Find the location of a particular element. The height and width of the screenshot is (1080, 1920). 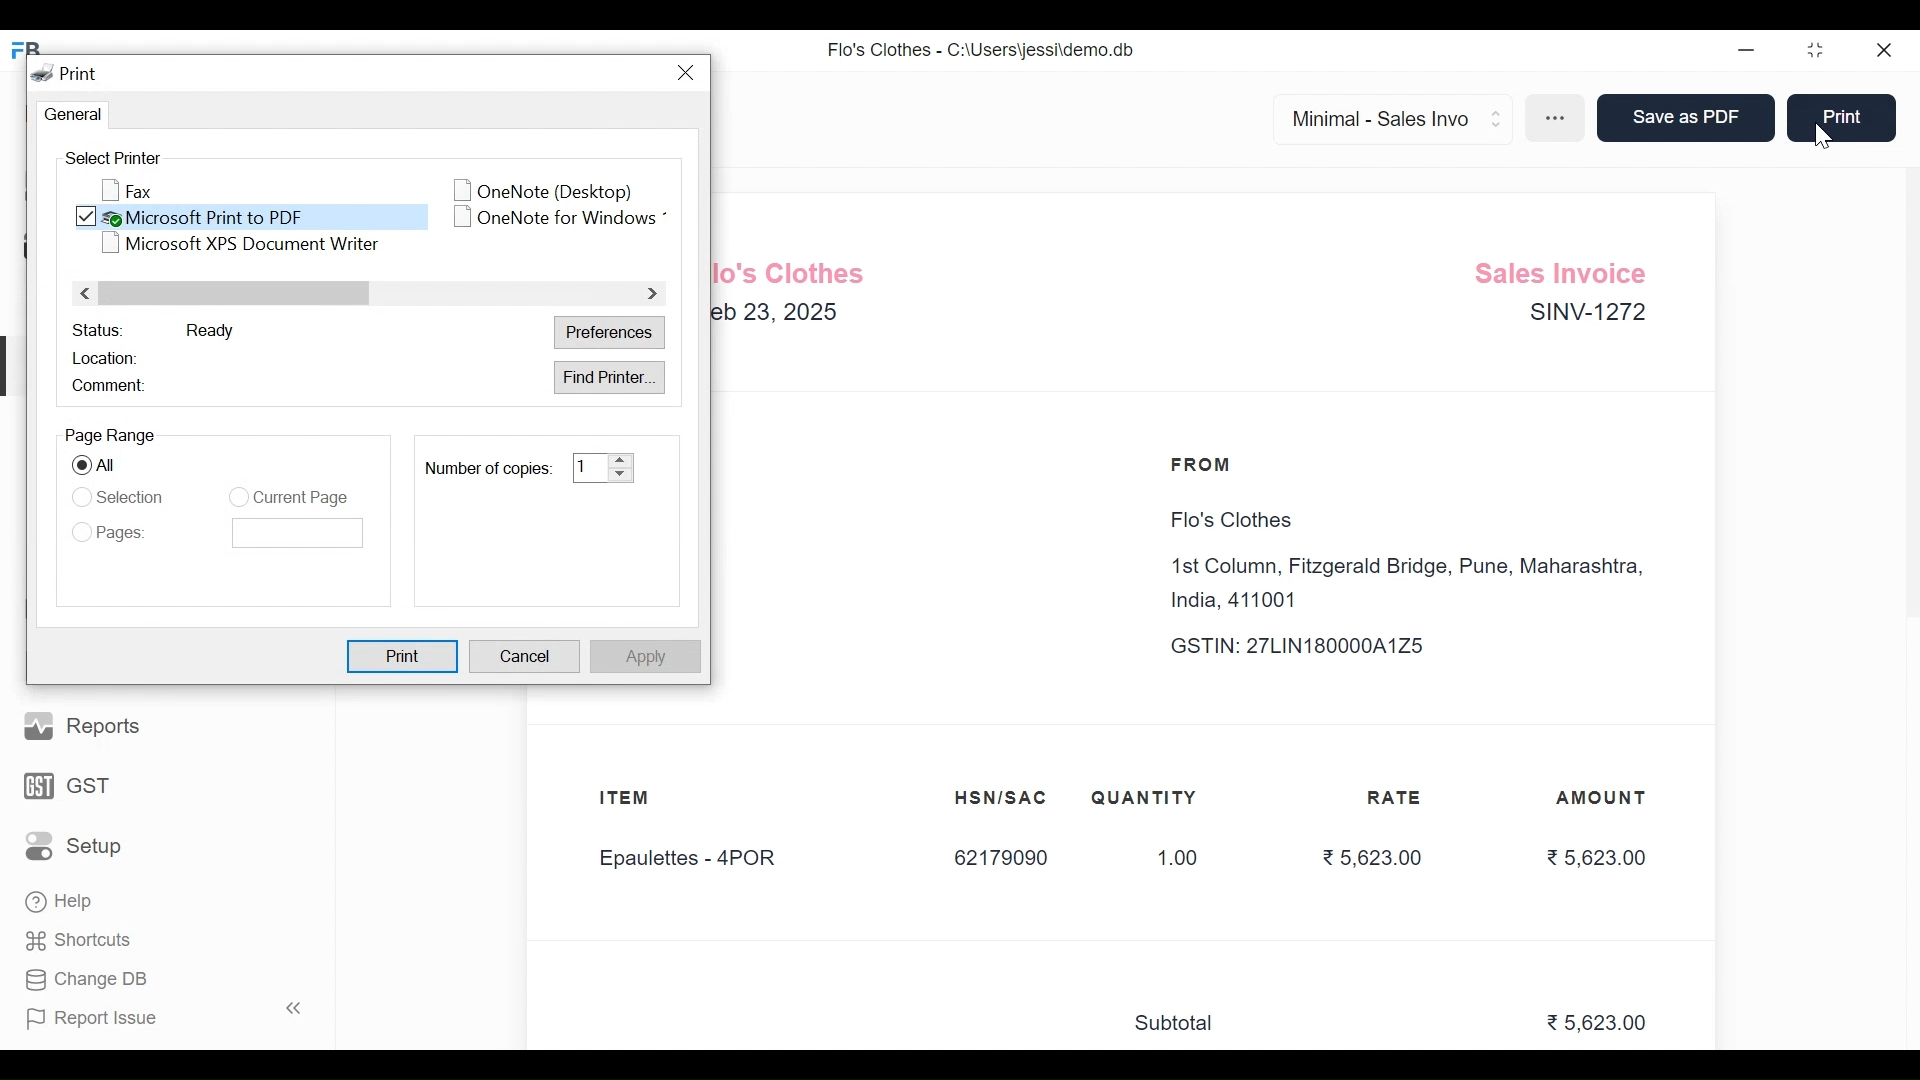

HSN/SAC is located at coordinates (1002, 798).